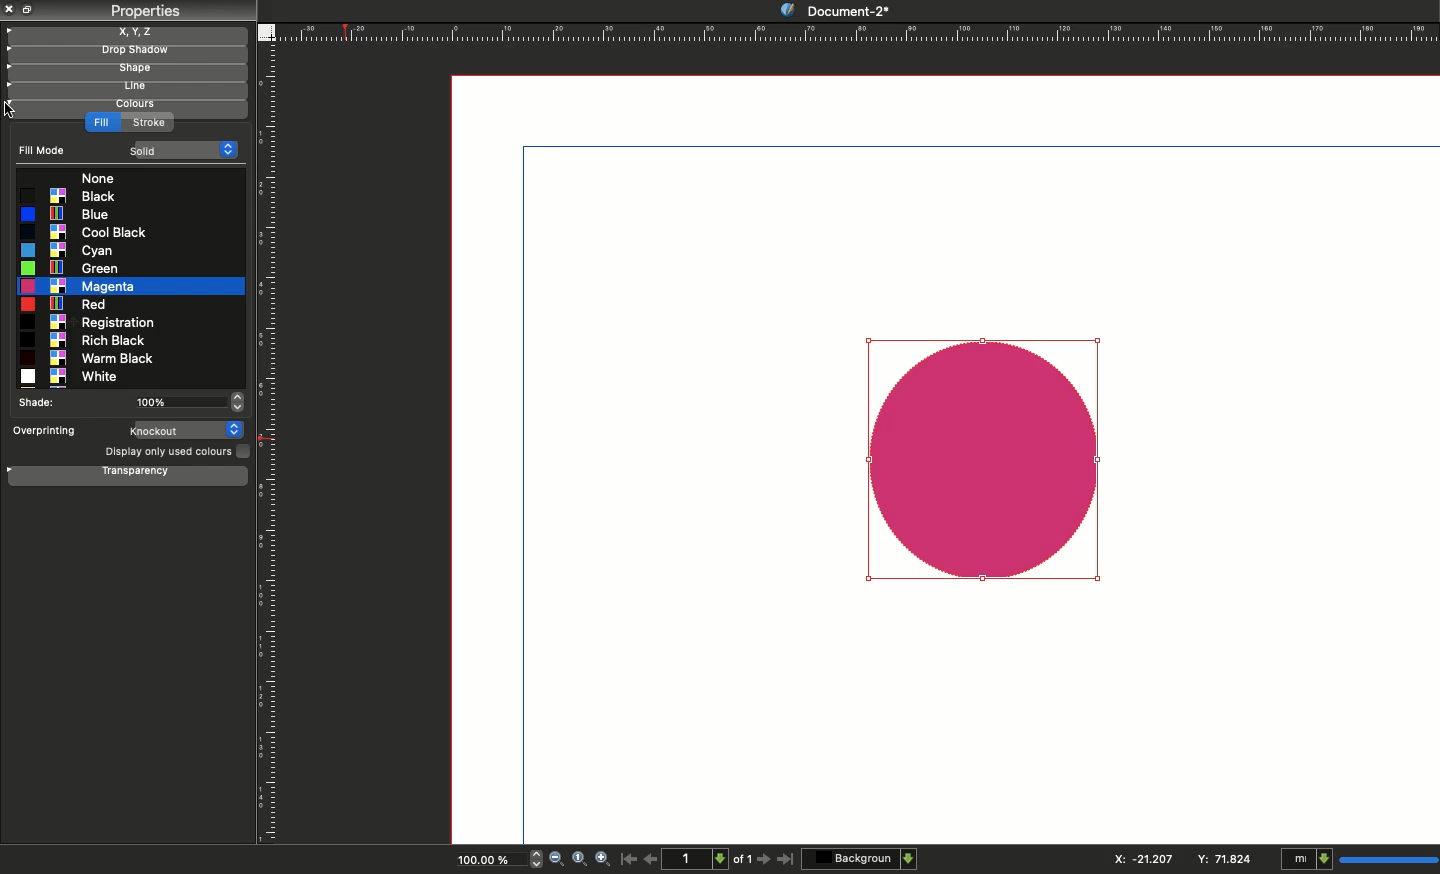 This screenshot has height=874, width=1440. Describe the element at coordinates (125, 71) in the screenshot. I see `Shape` at that location.